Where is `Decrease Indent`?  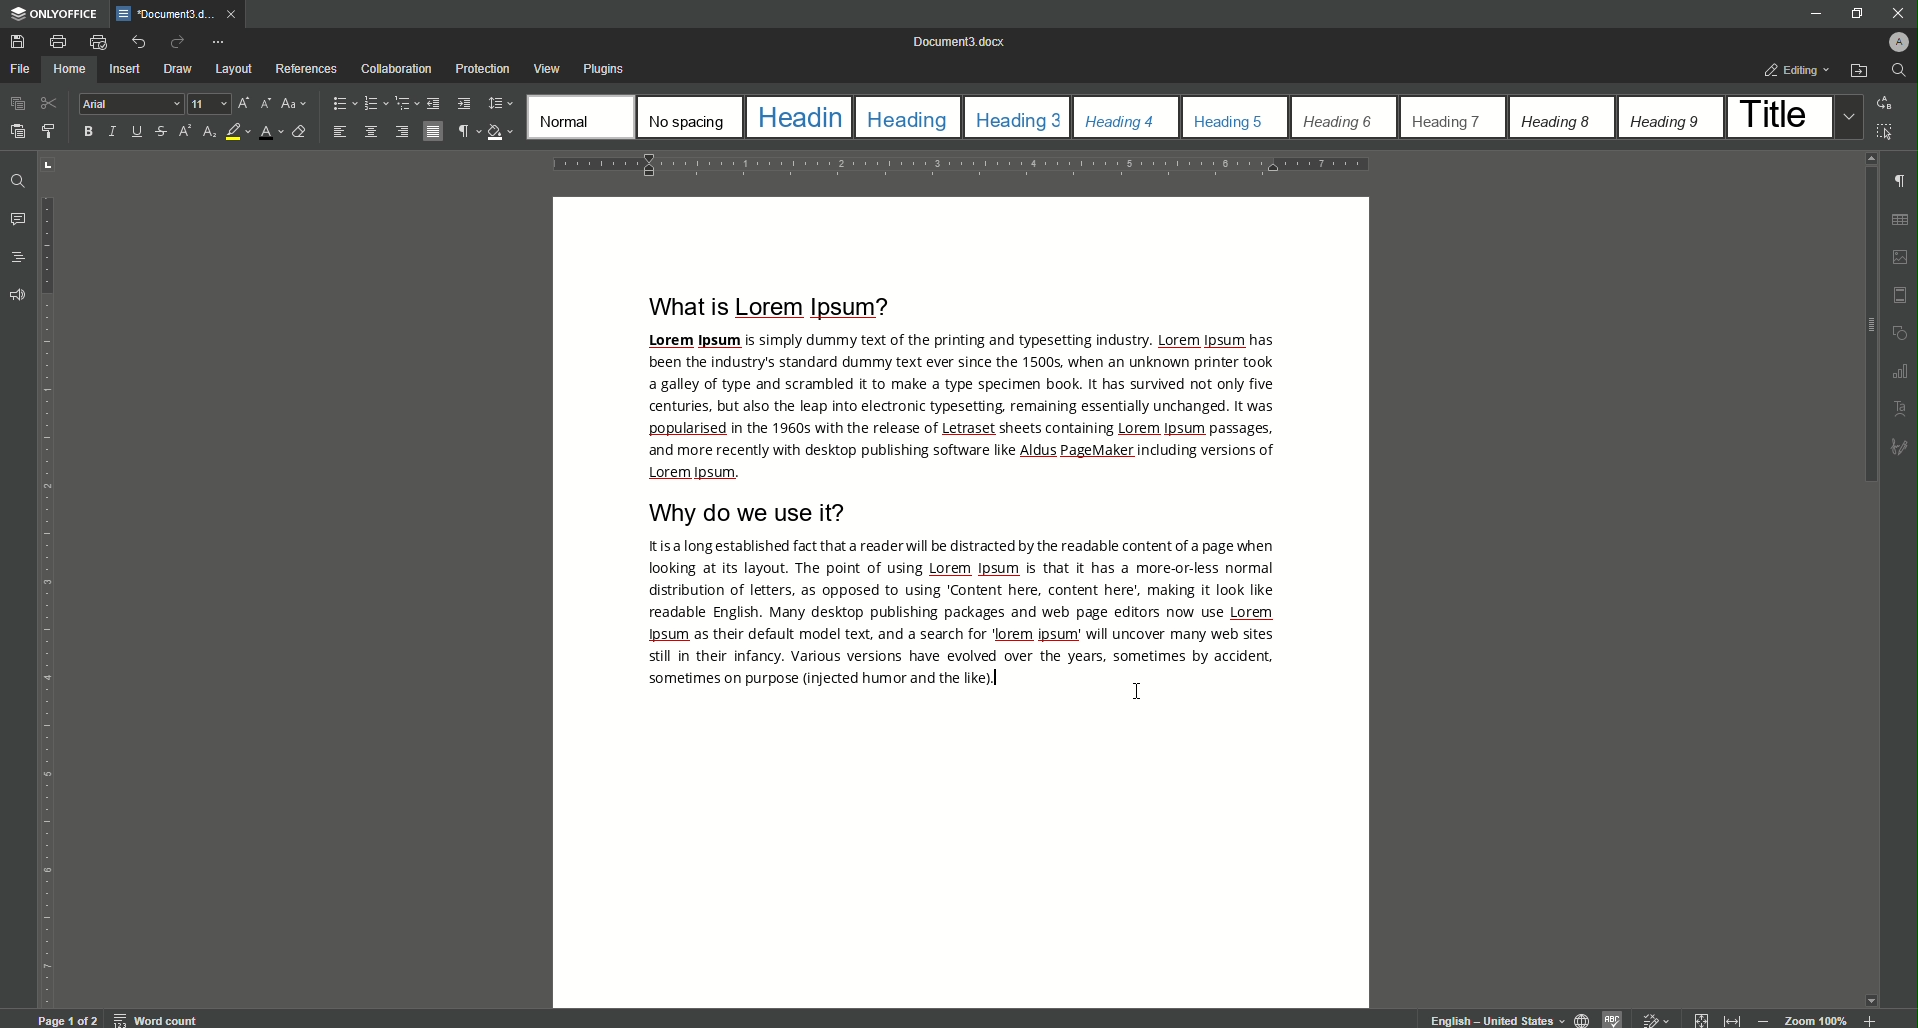
Decrease Indent is located at coordinates (435, 103).